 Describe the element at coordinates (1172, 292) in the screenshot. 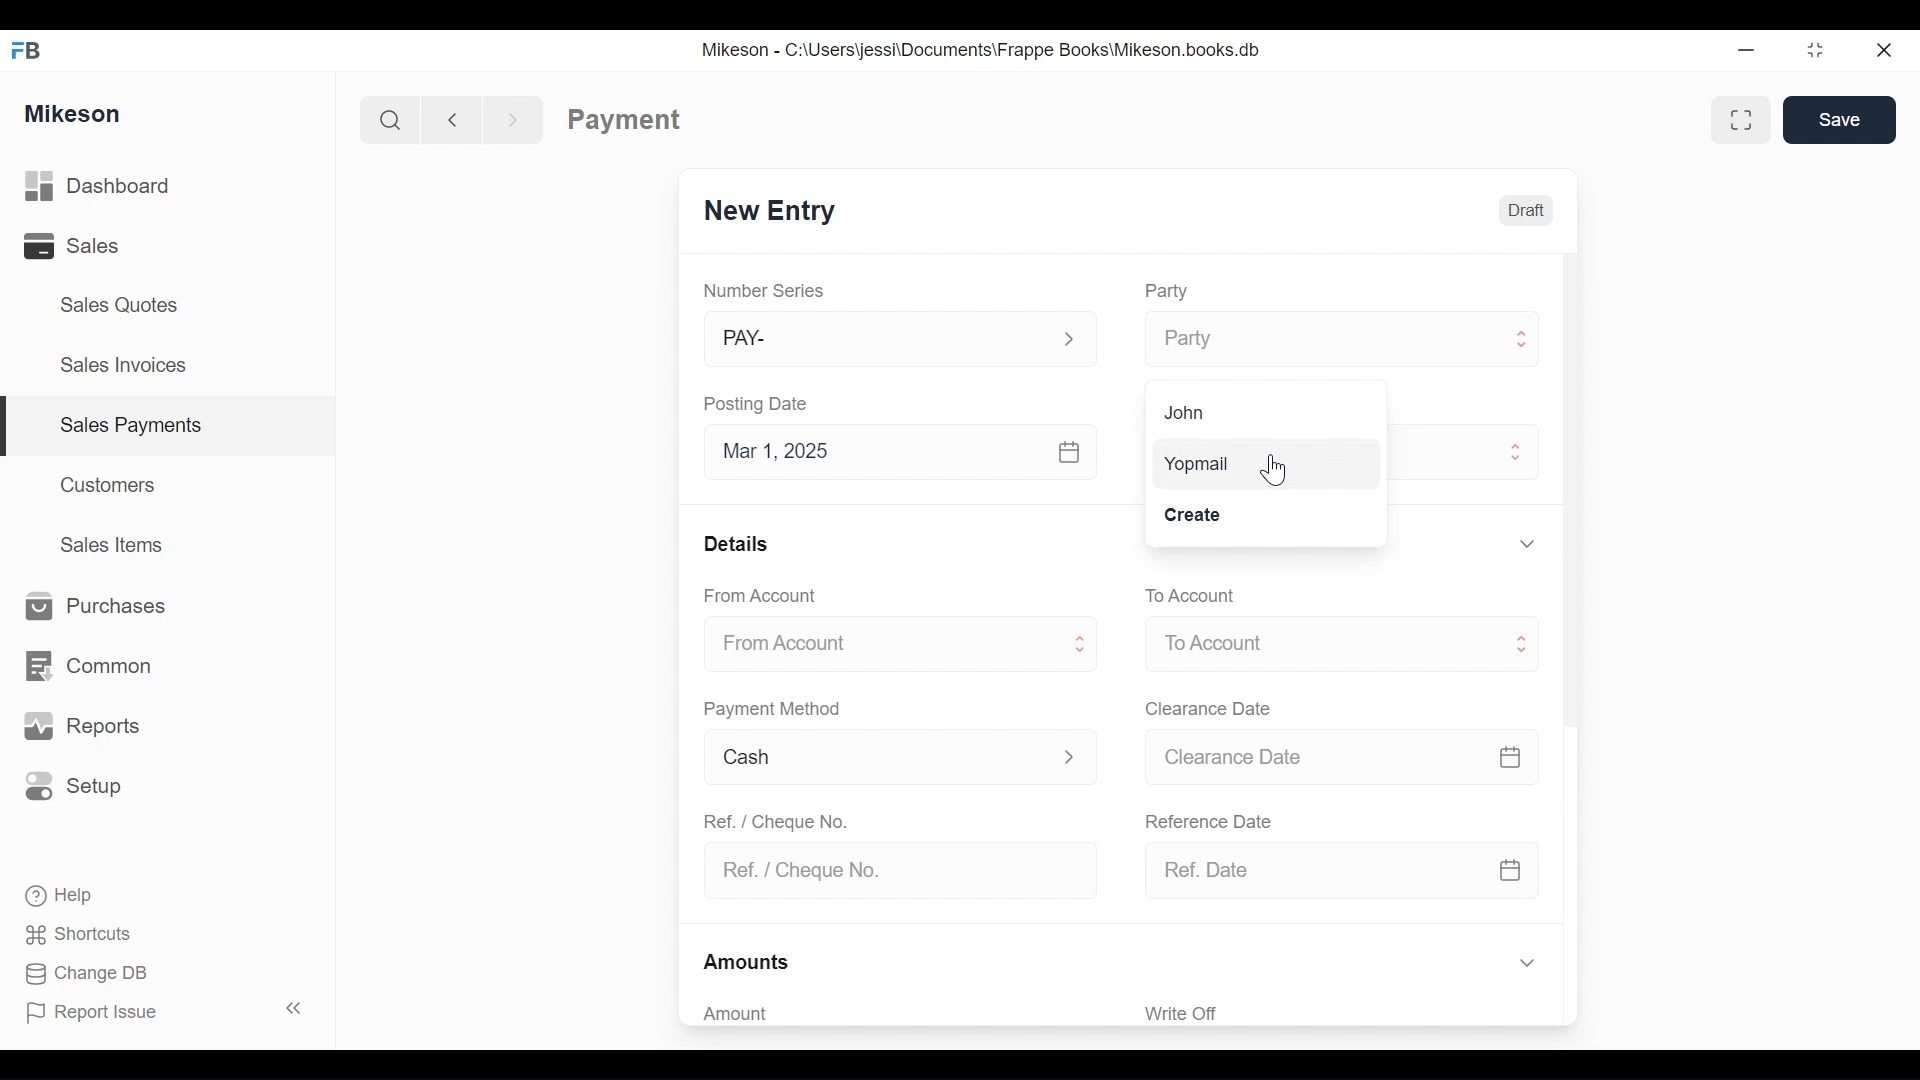

I see `Party` at that location.